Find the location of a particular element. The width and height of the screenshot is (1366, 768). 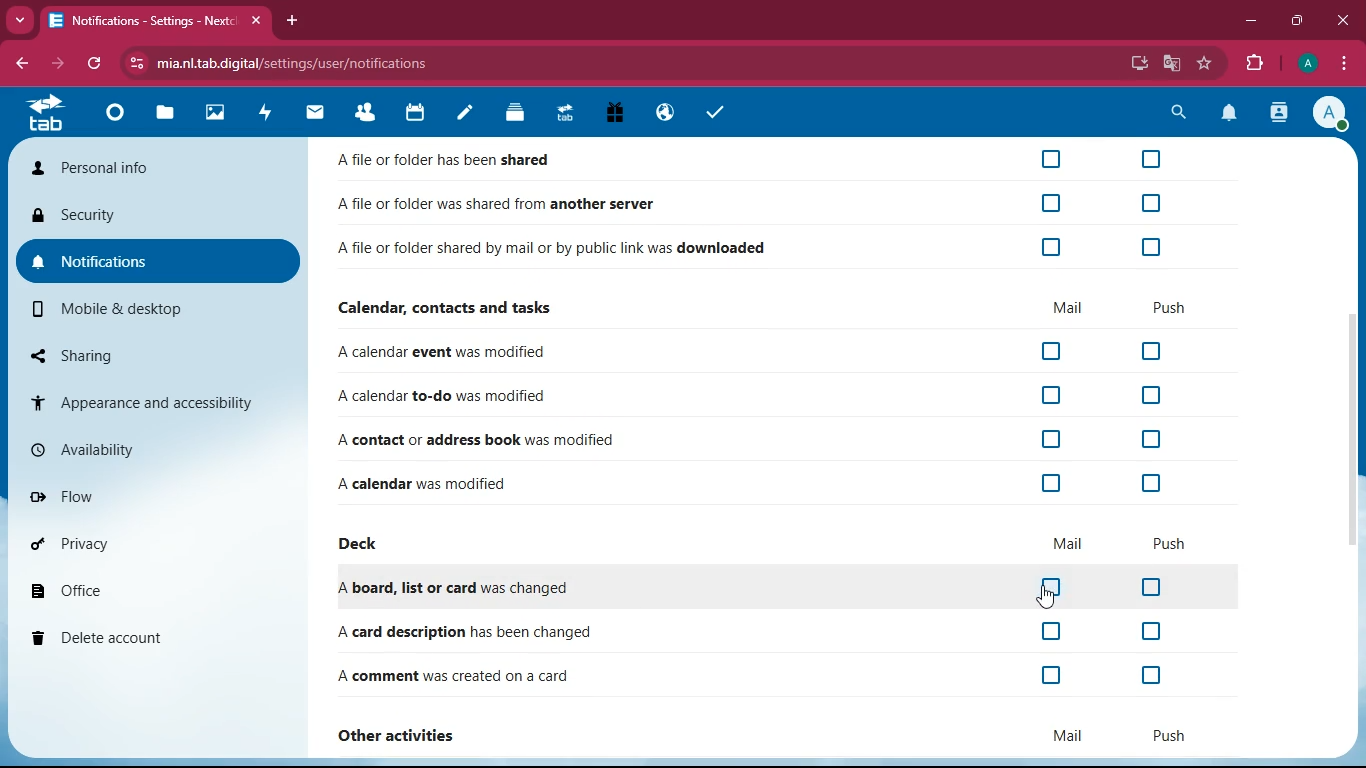

A card description has been changed is located at coordinates (463, 630).